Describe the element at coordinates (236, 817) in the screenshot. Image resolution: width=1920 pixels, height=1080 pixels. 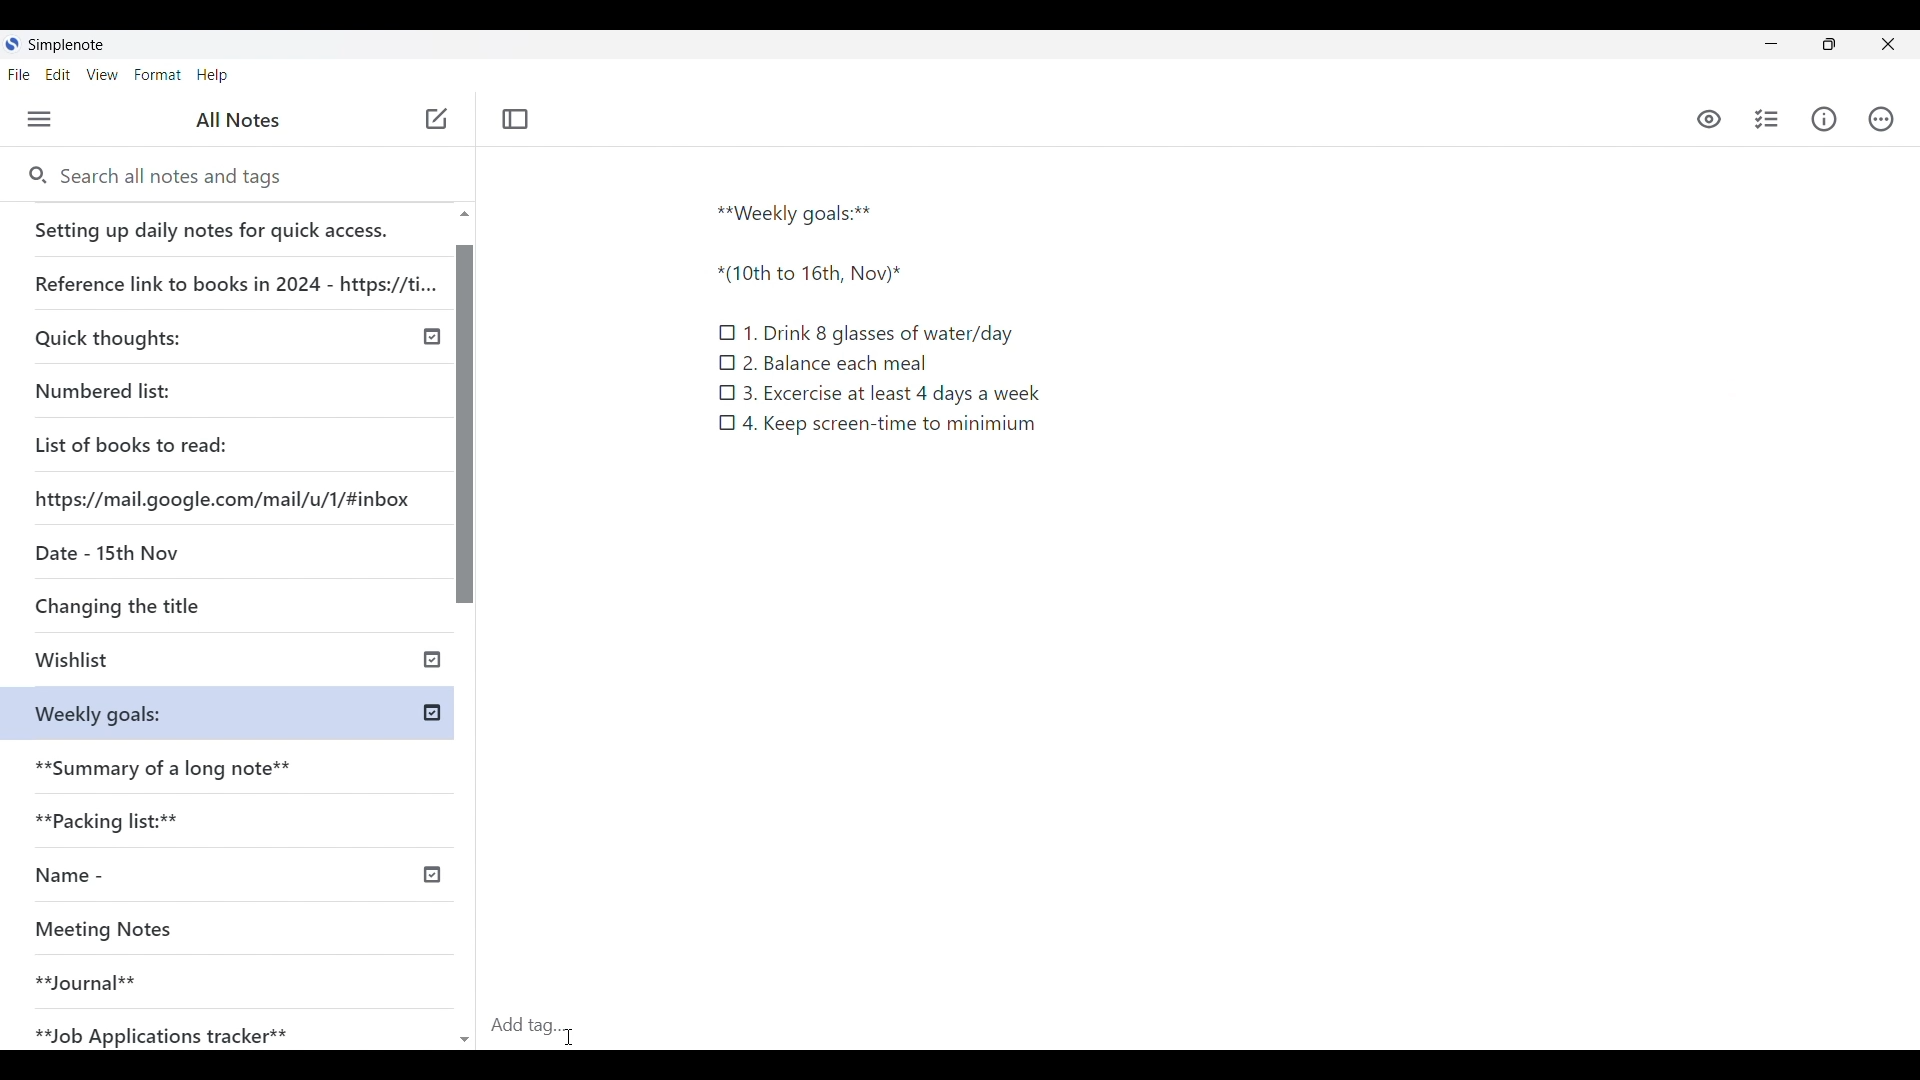
I see `Packing lists` at that location.